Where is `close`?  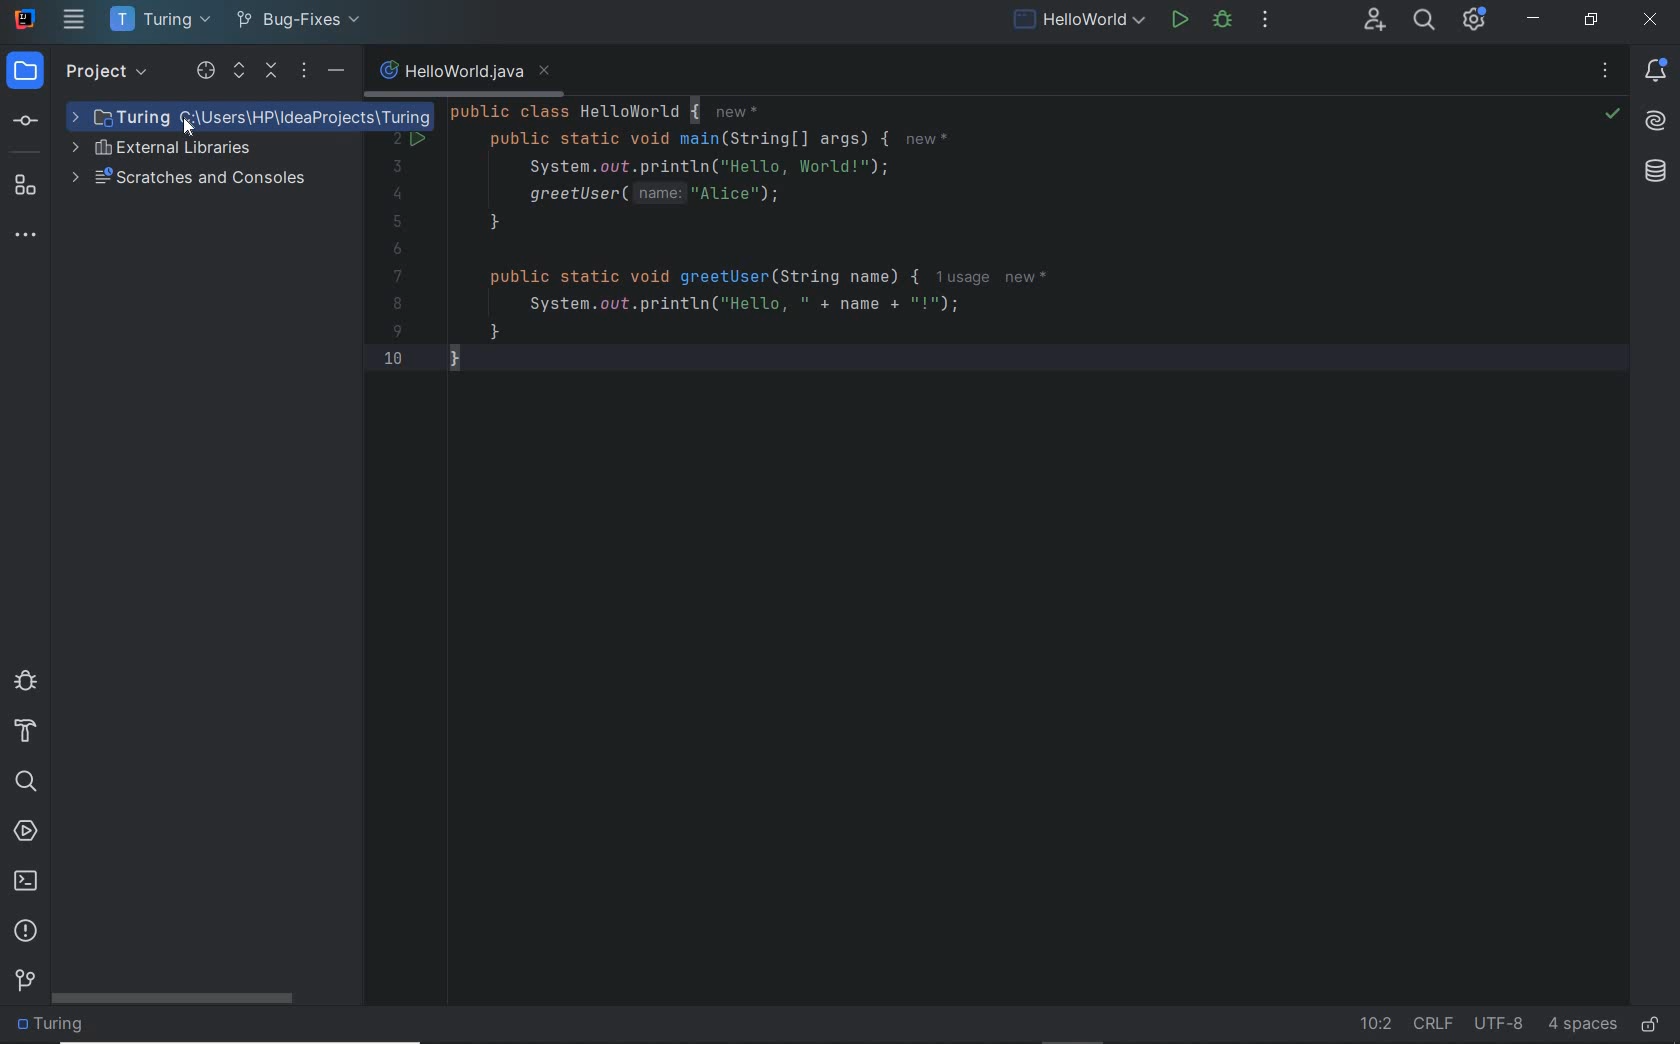
close is located at coordinates (1650, 21).